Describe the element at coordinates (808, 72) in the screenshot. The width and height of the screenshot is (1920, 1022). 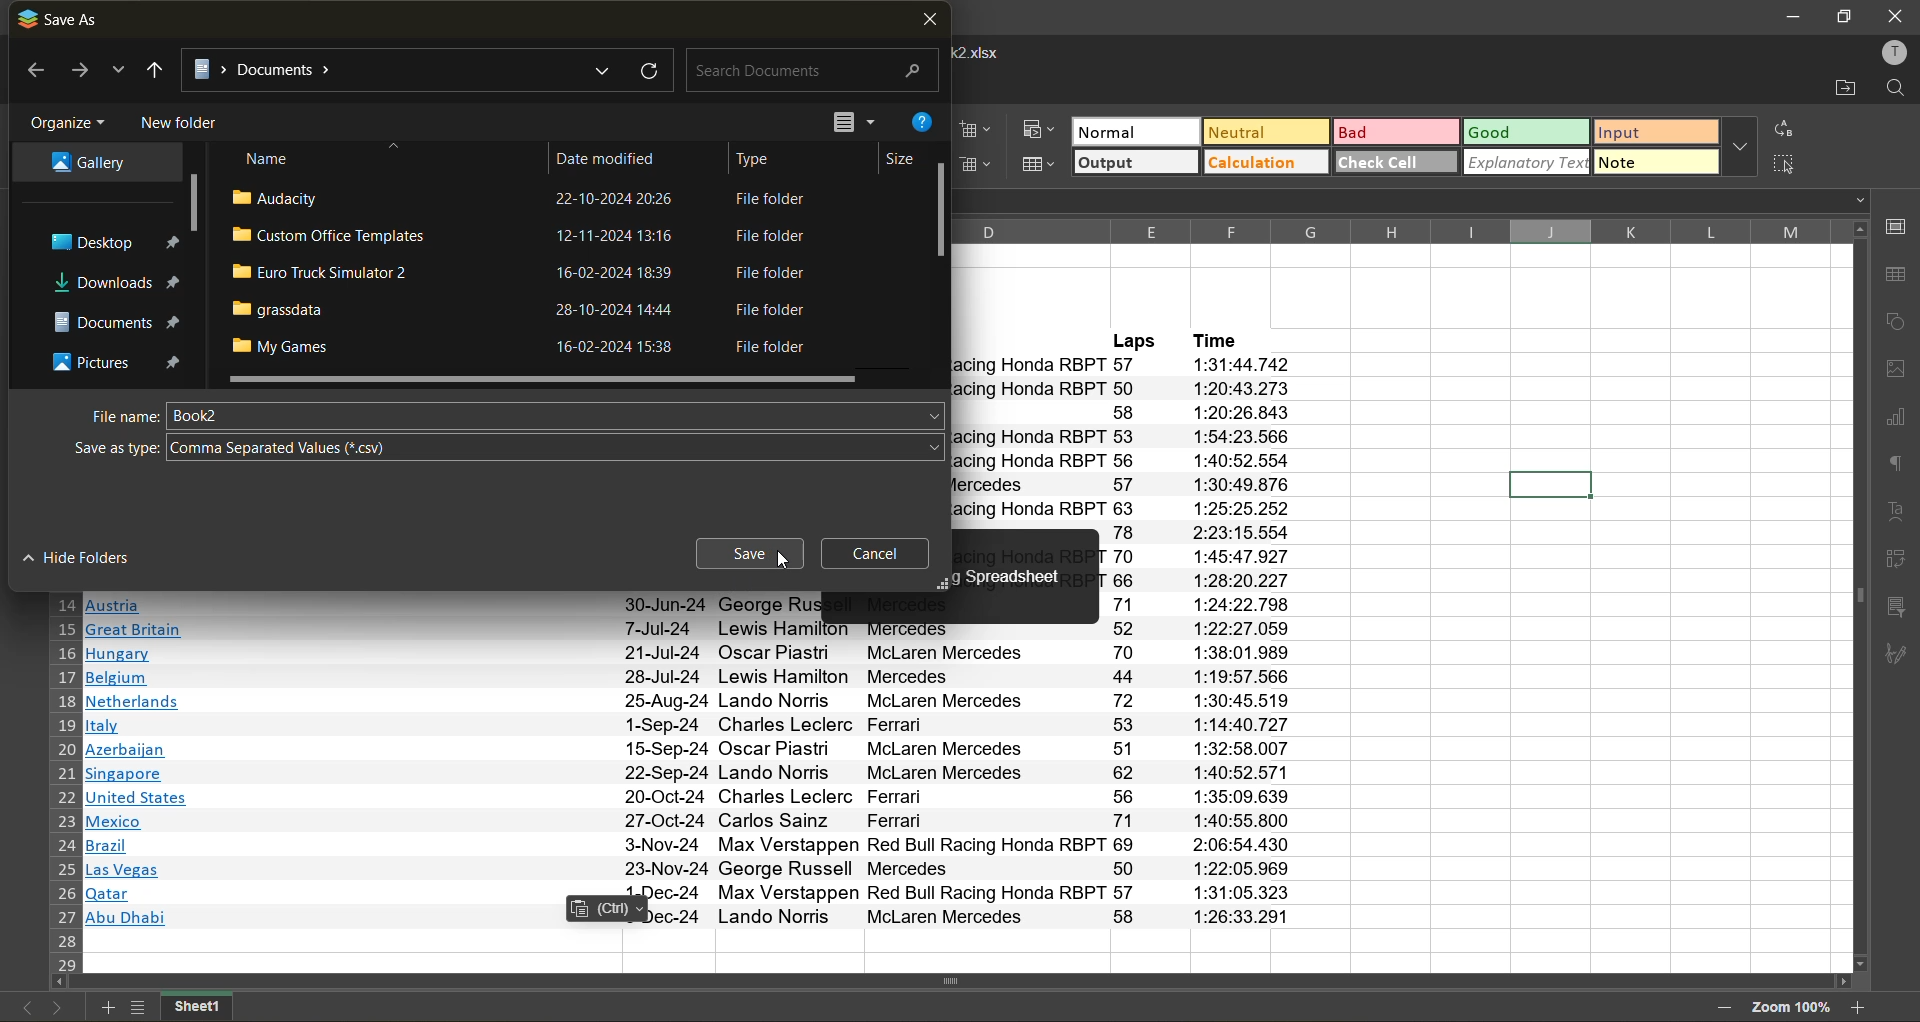
I see `search` at that location.